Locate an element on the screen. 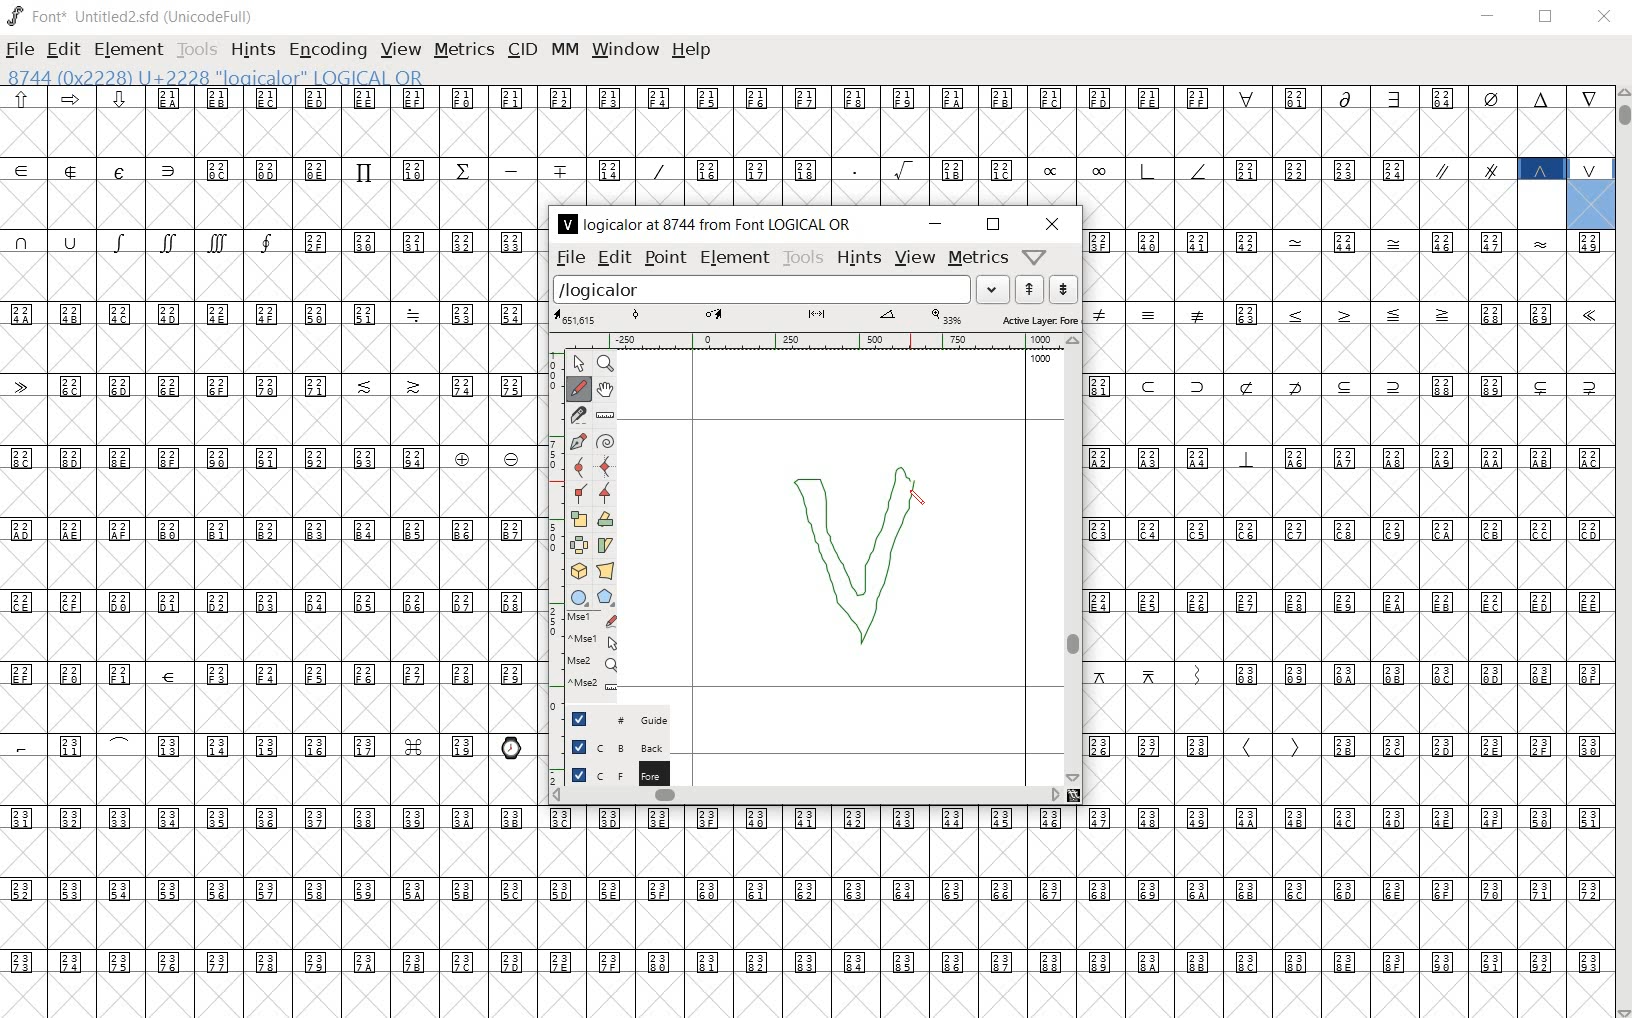  tools is located at coordinates (802, 260).